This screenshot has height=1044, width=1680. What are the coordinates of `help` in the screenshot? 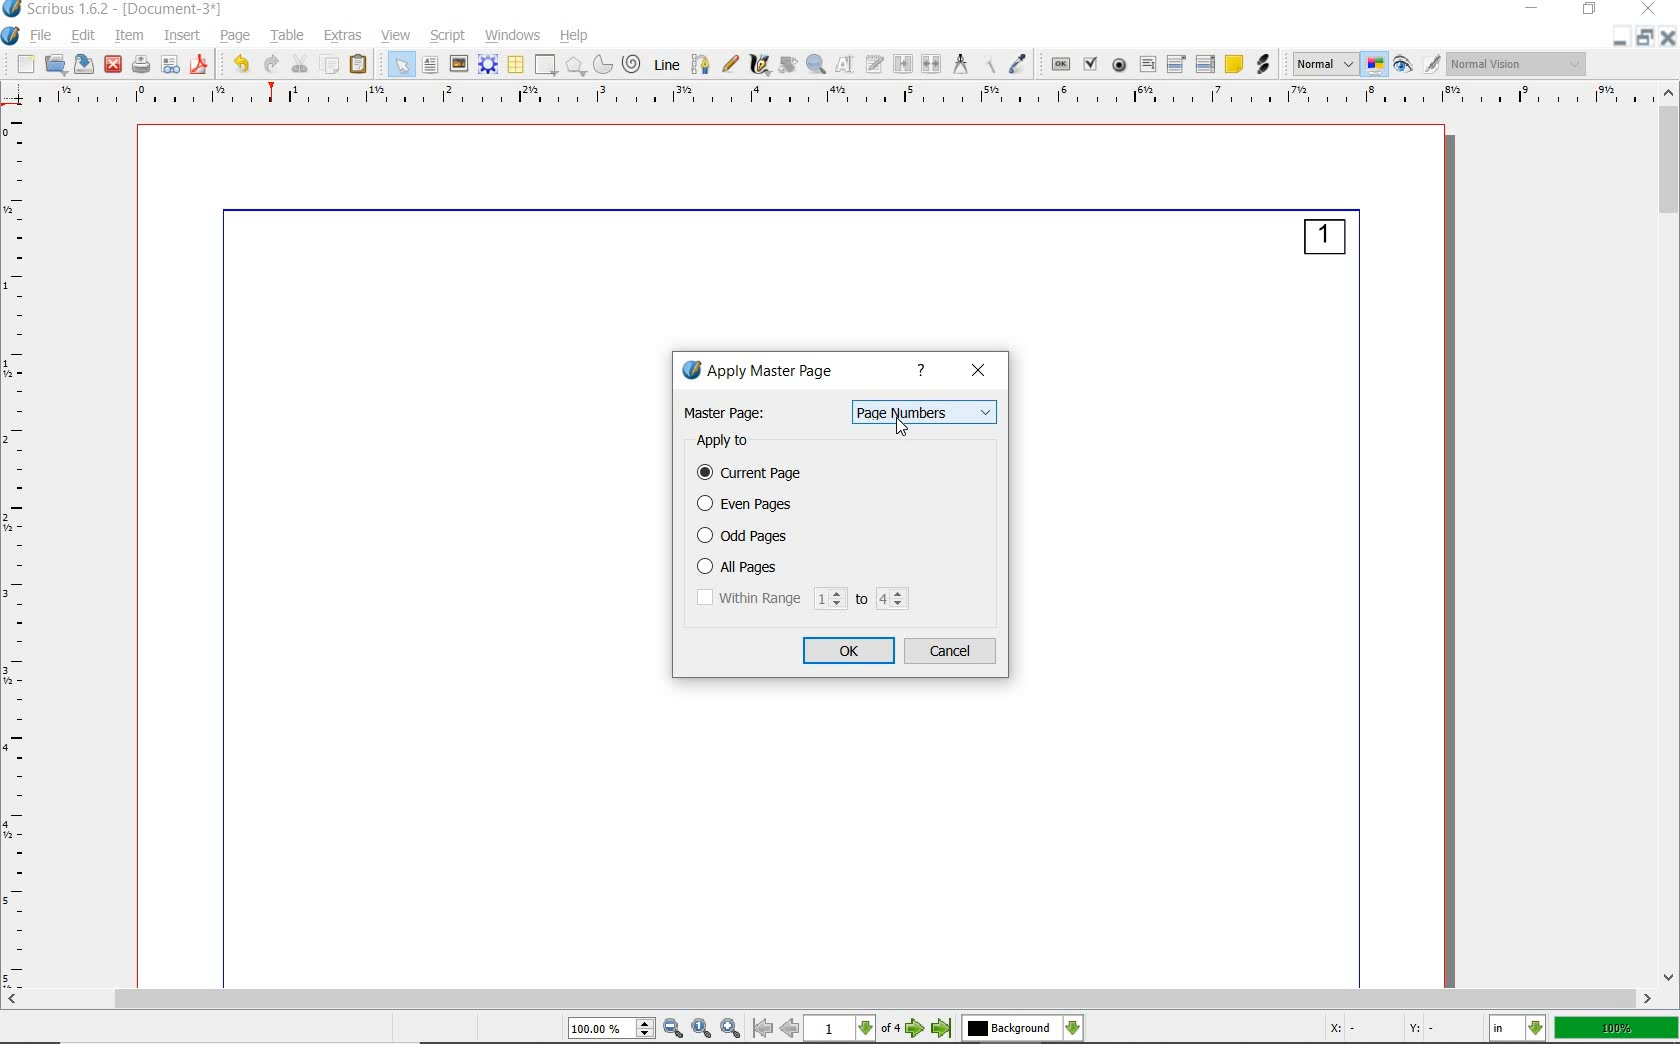 It's located at (576, 37).